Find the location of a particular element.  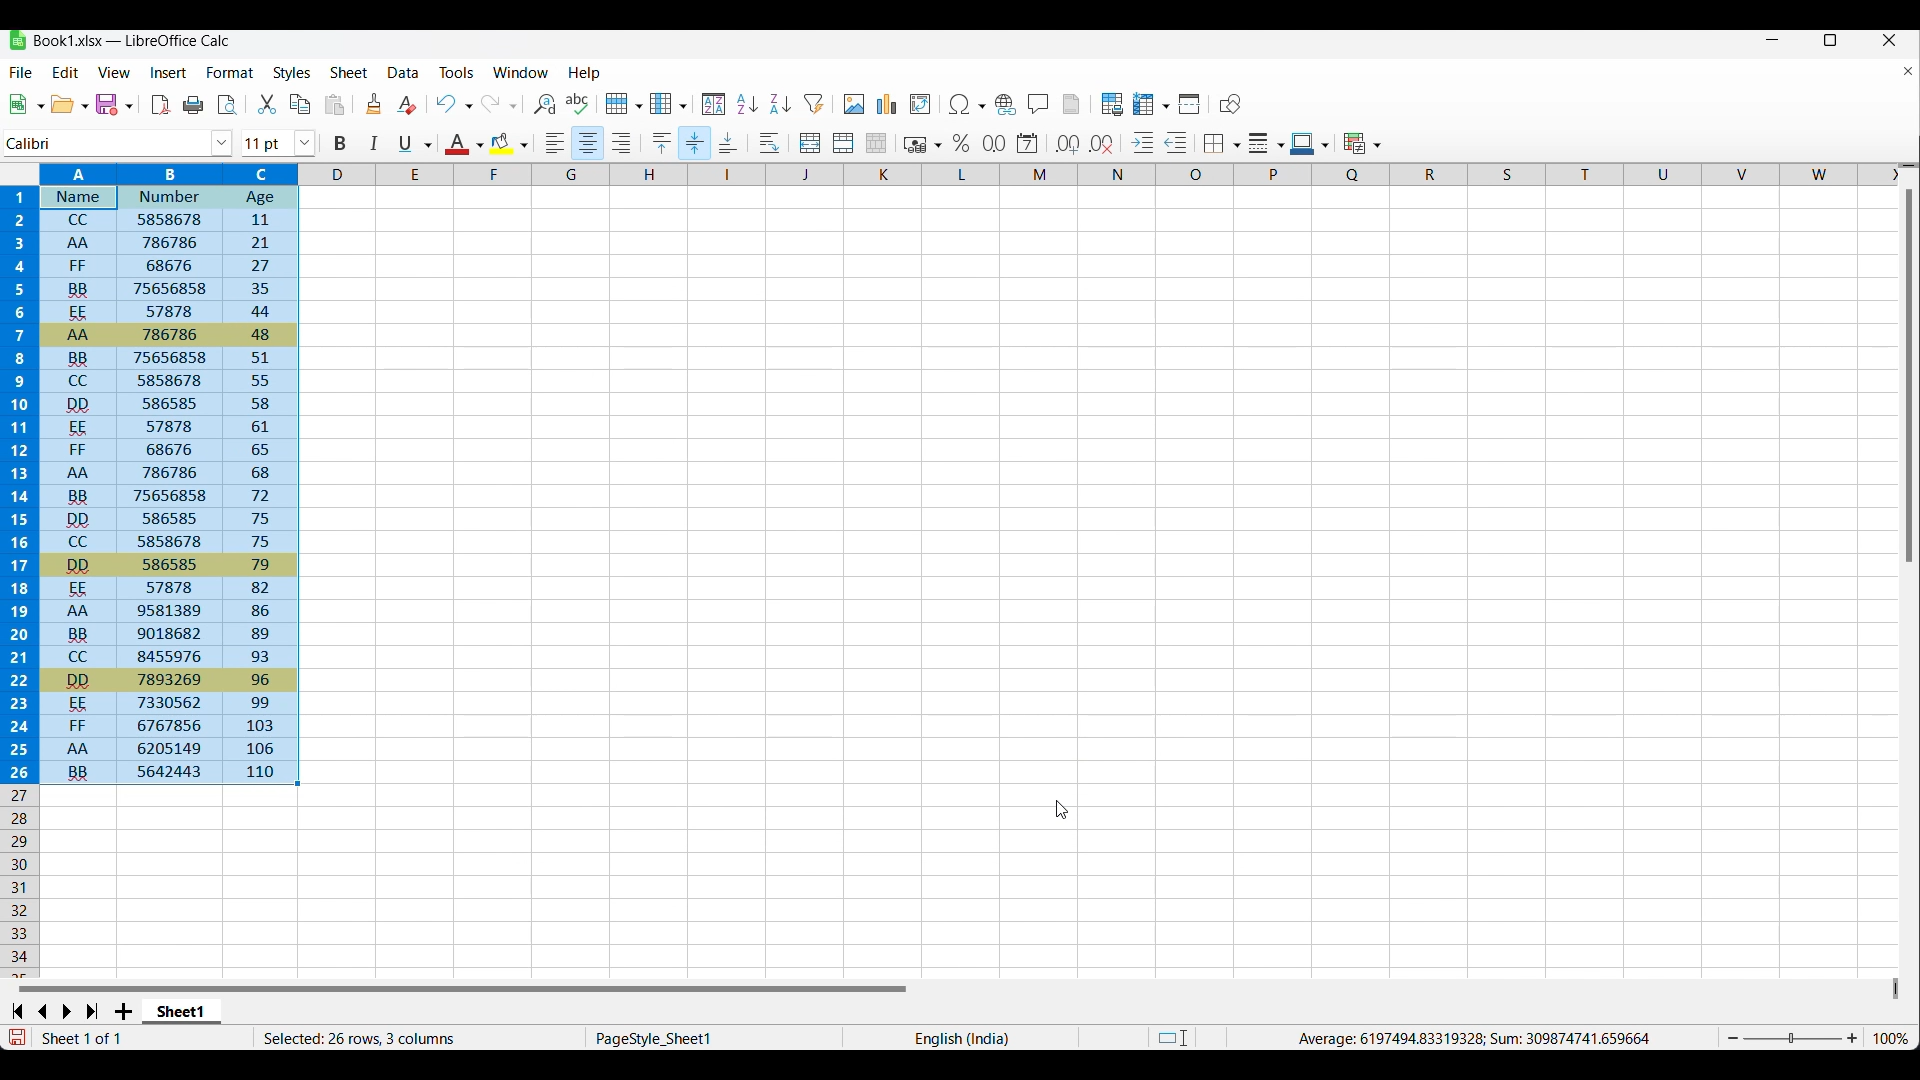

Tools menu is located at coordinates (458, 72).